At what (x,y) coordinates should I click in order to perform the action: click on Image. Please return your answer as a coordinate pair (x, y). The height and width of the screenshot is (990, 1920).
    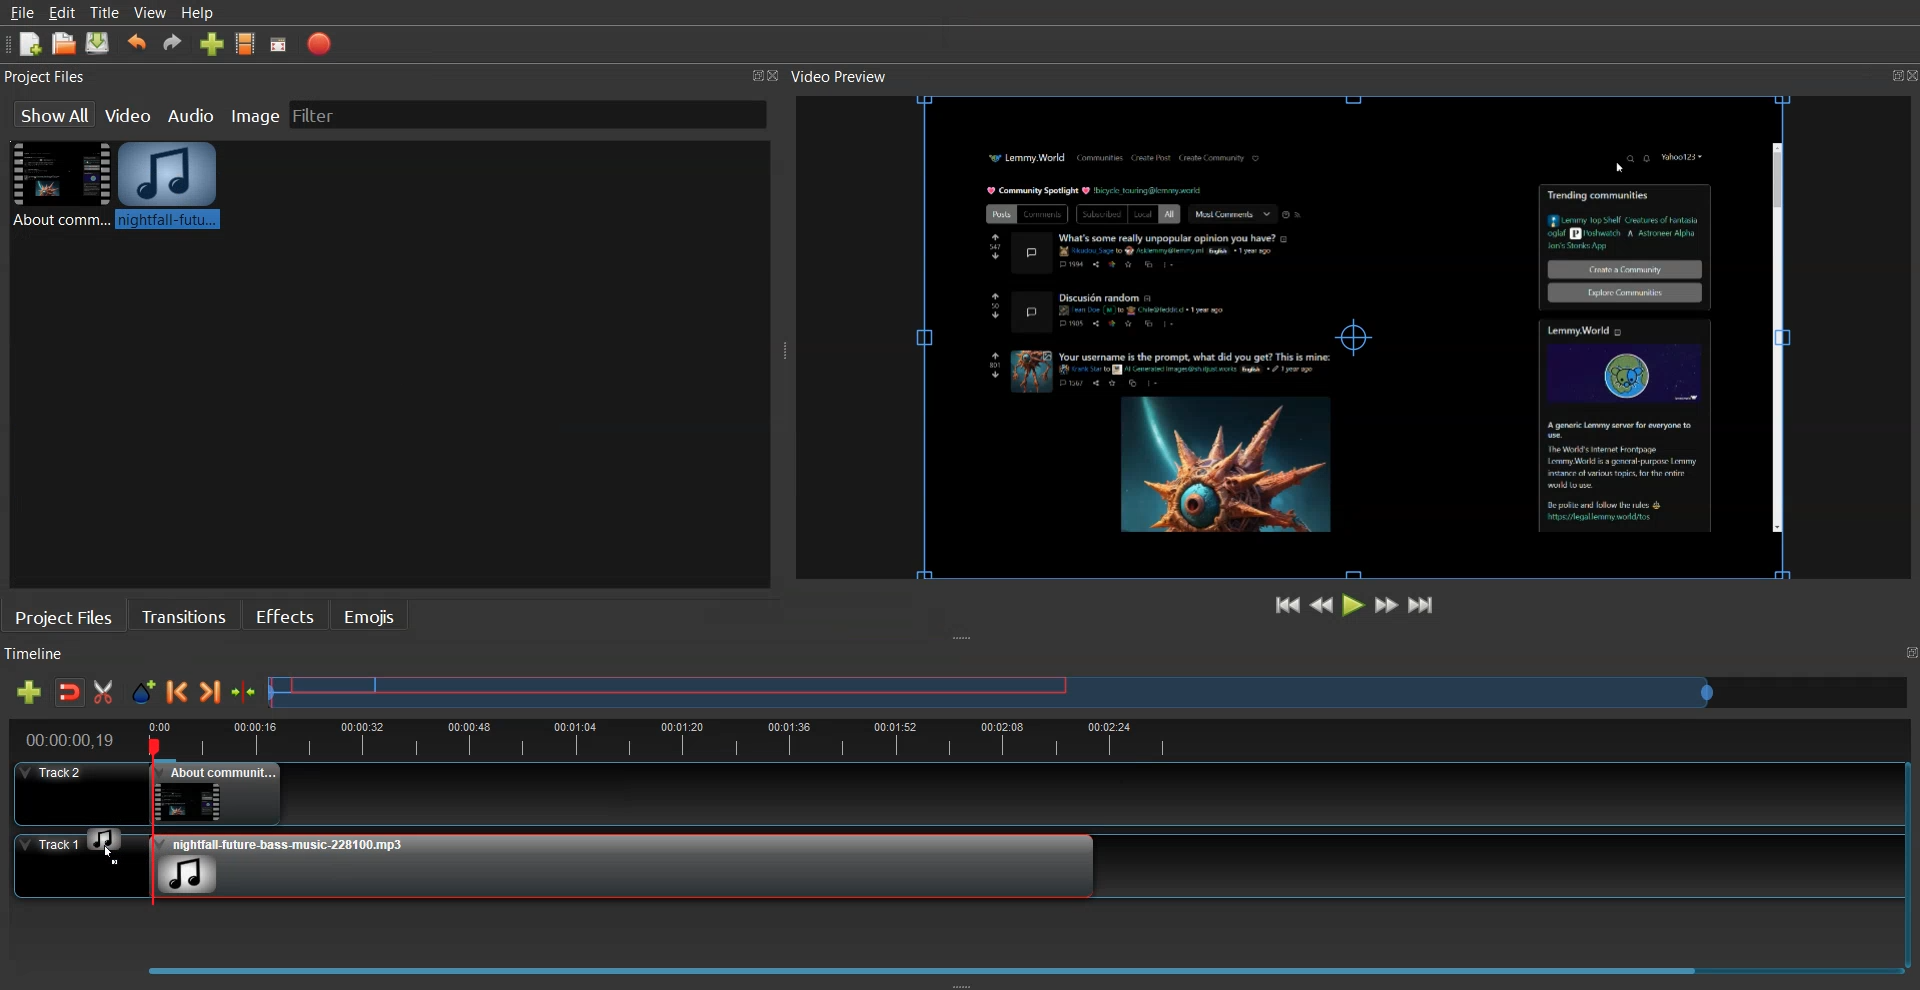
    Looking at the image, I should click on (255, 113).